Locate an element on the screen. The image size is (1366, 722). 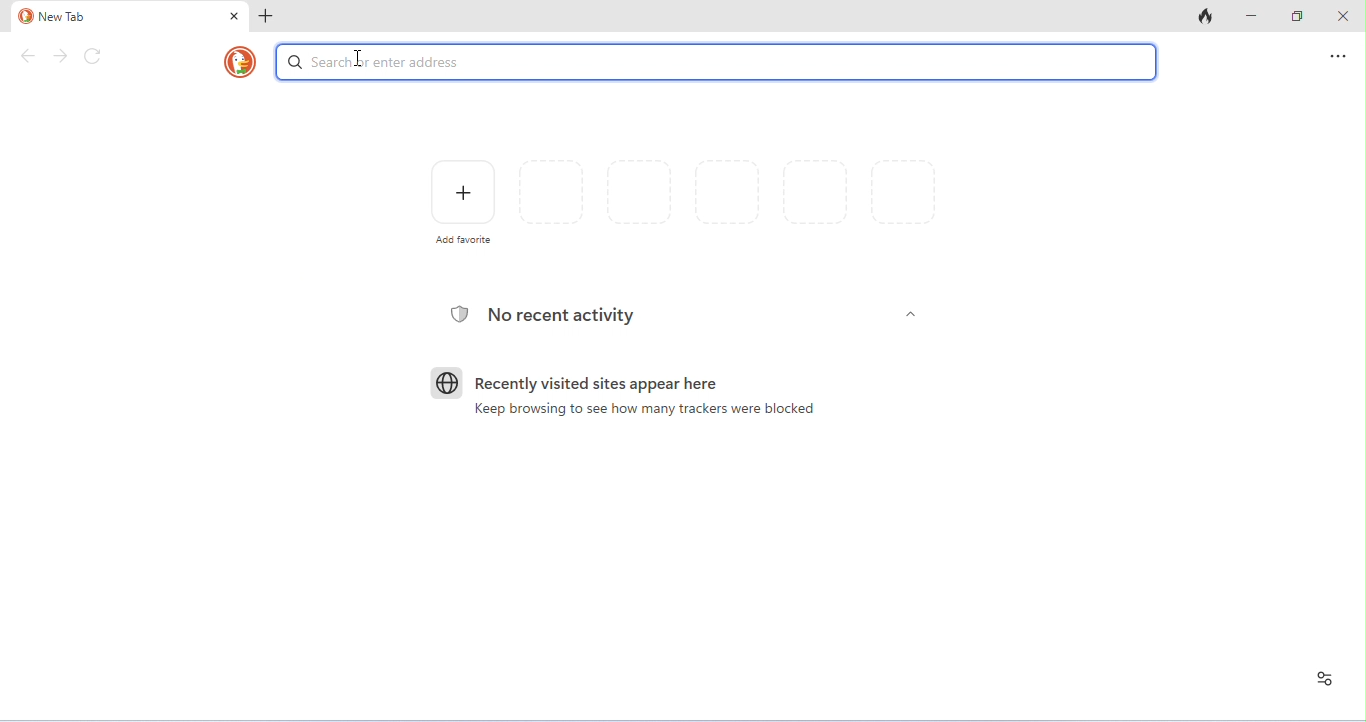
recently visited sites appear here is located at coordinates (571, 379).